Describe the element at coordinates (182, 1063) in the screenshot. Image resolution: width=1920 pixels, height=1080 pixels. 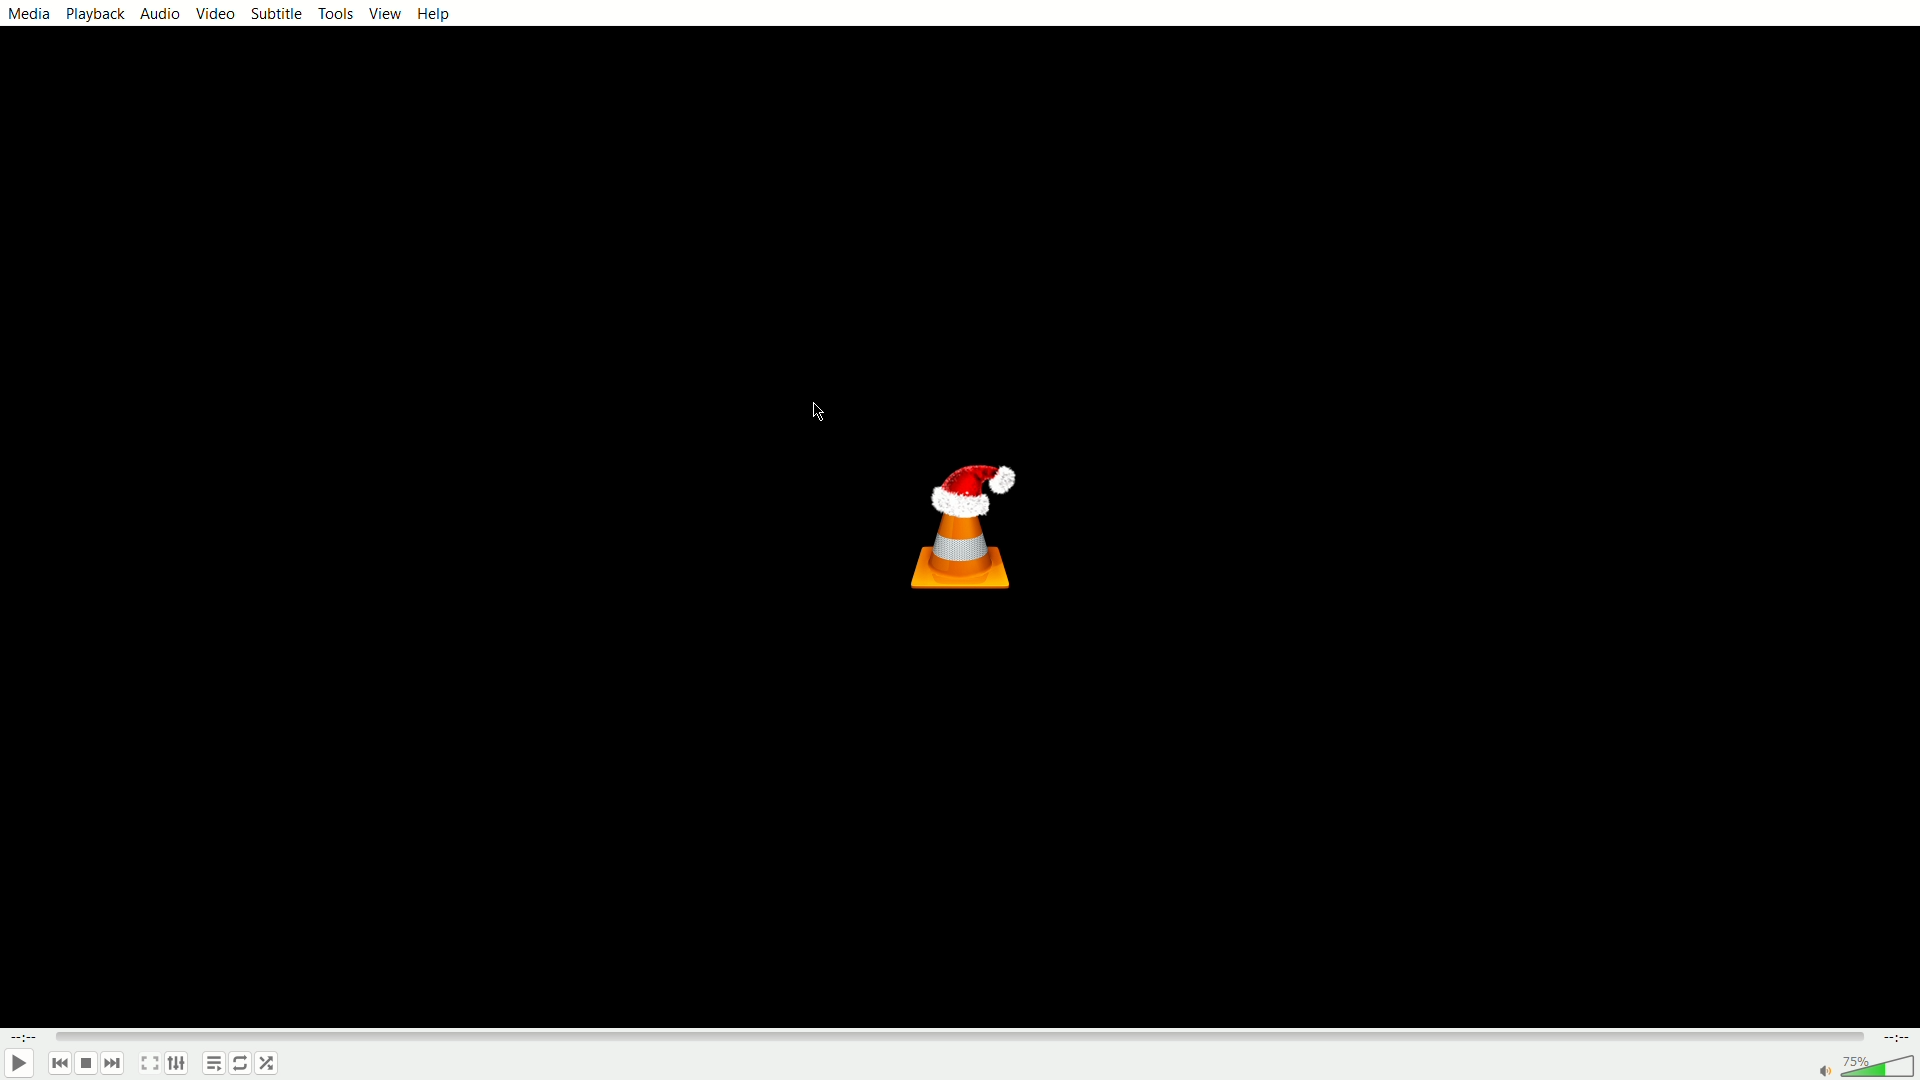
I see `extended settings` at that location.